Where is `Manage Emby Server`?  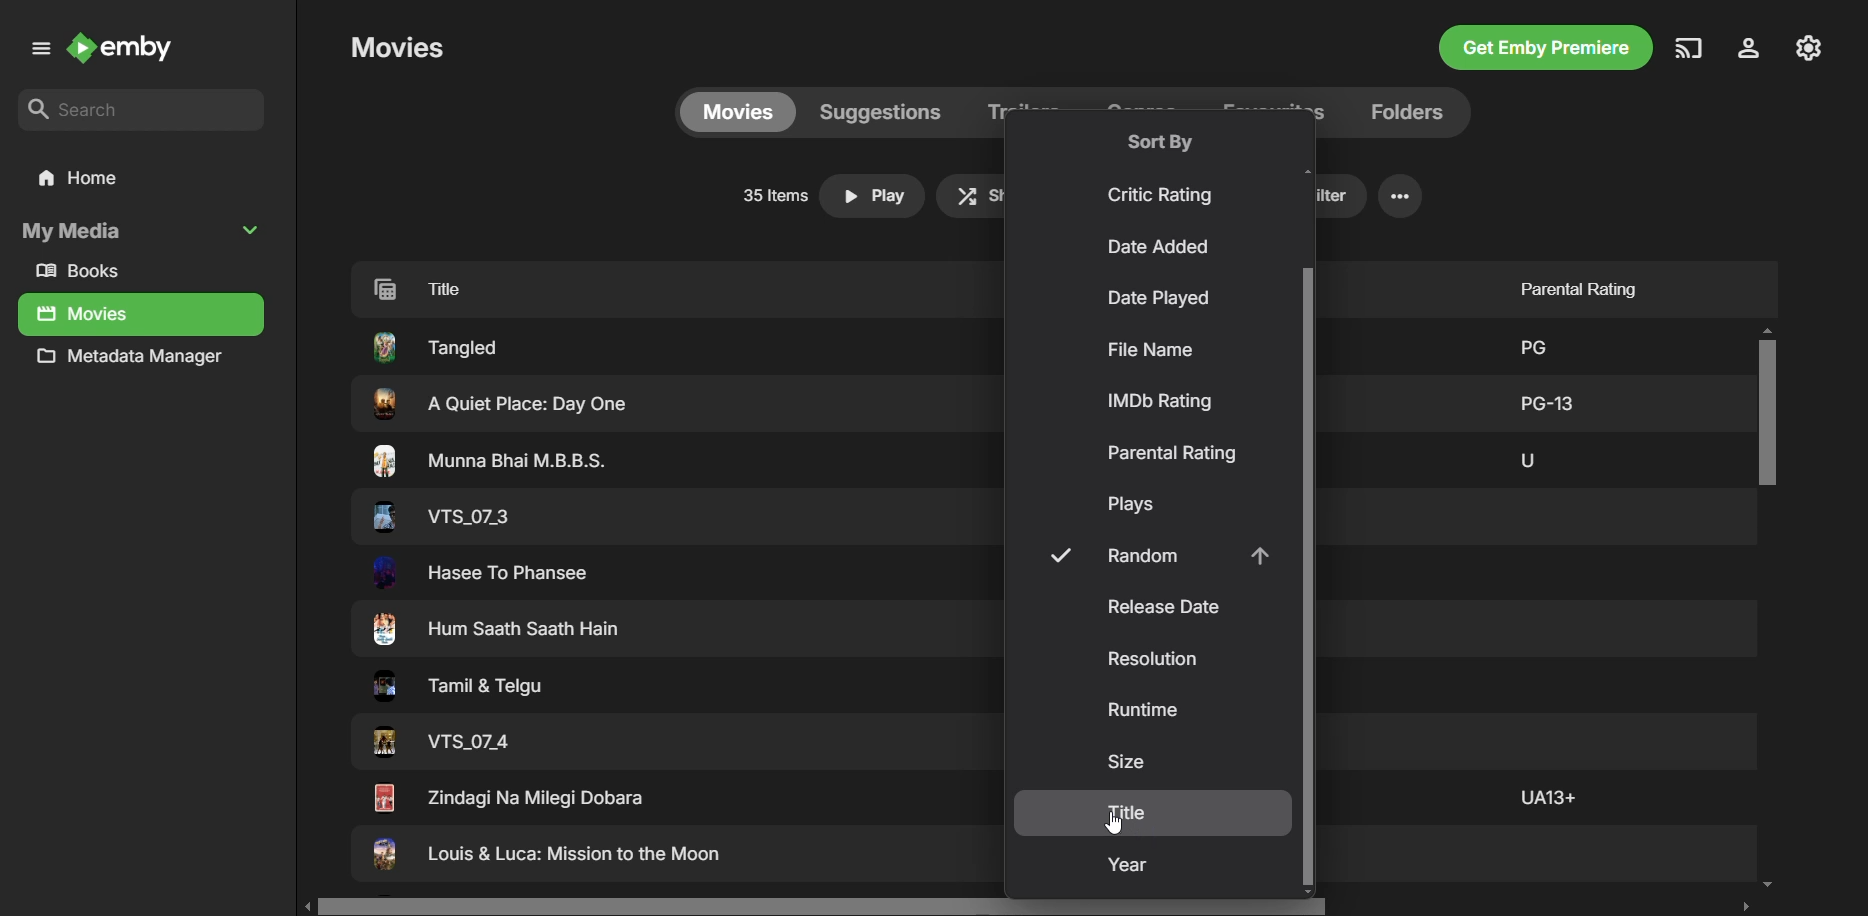 Manage Emby Server is located at coordinates (1811, 46).